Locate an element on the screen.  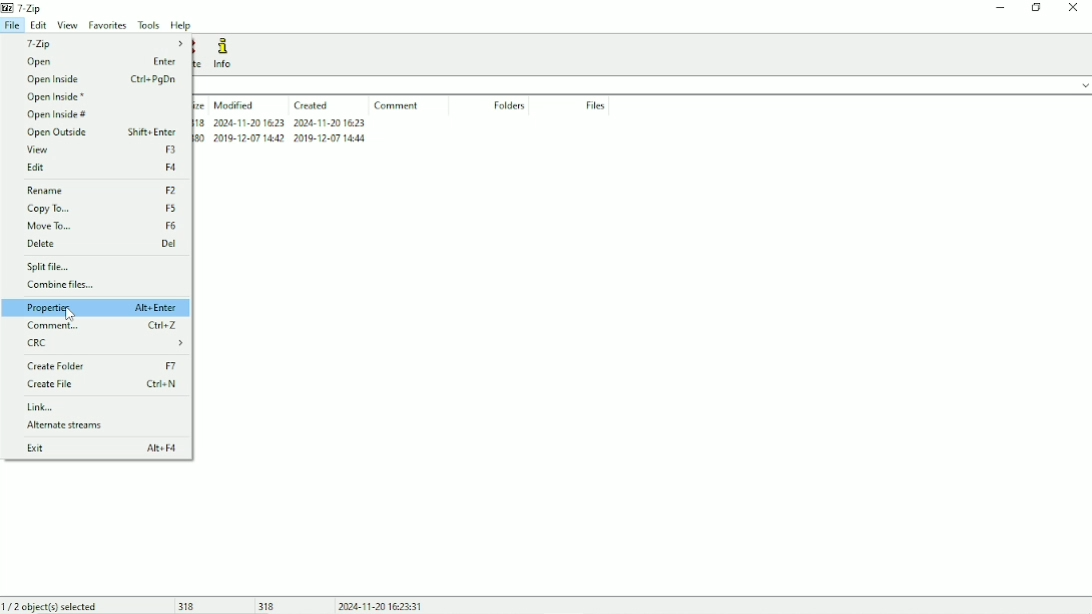
318 is located at coordinates (269, 605).